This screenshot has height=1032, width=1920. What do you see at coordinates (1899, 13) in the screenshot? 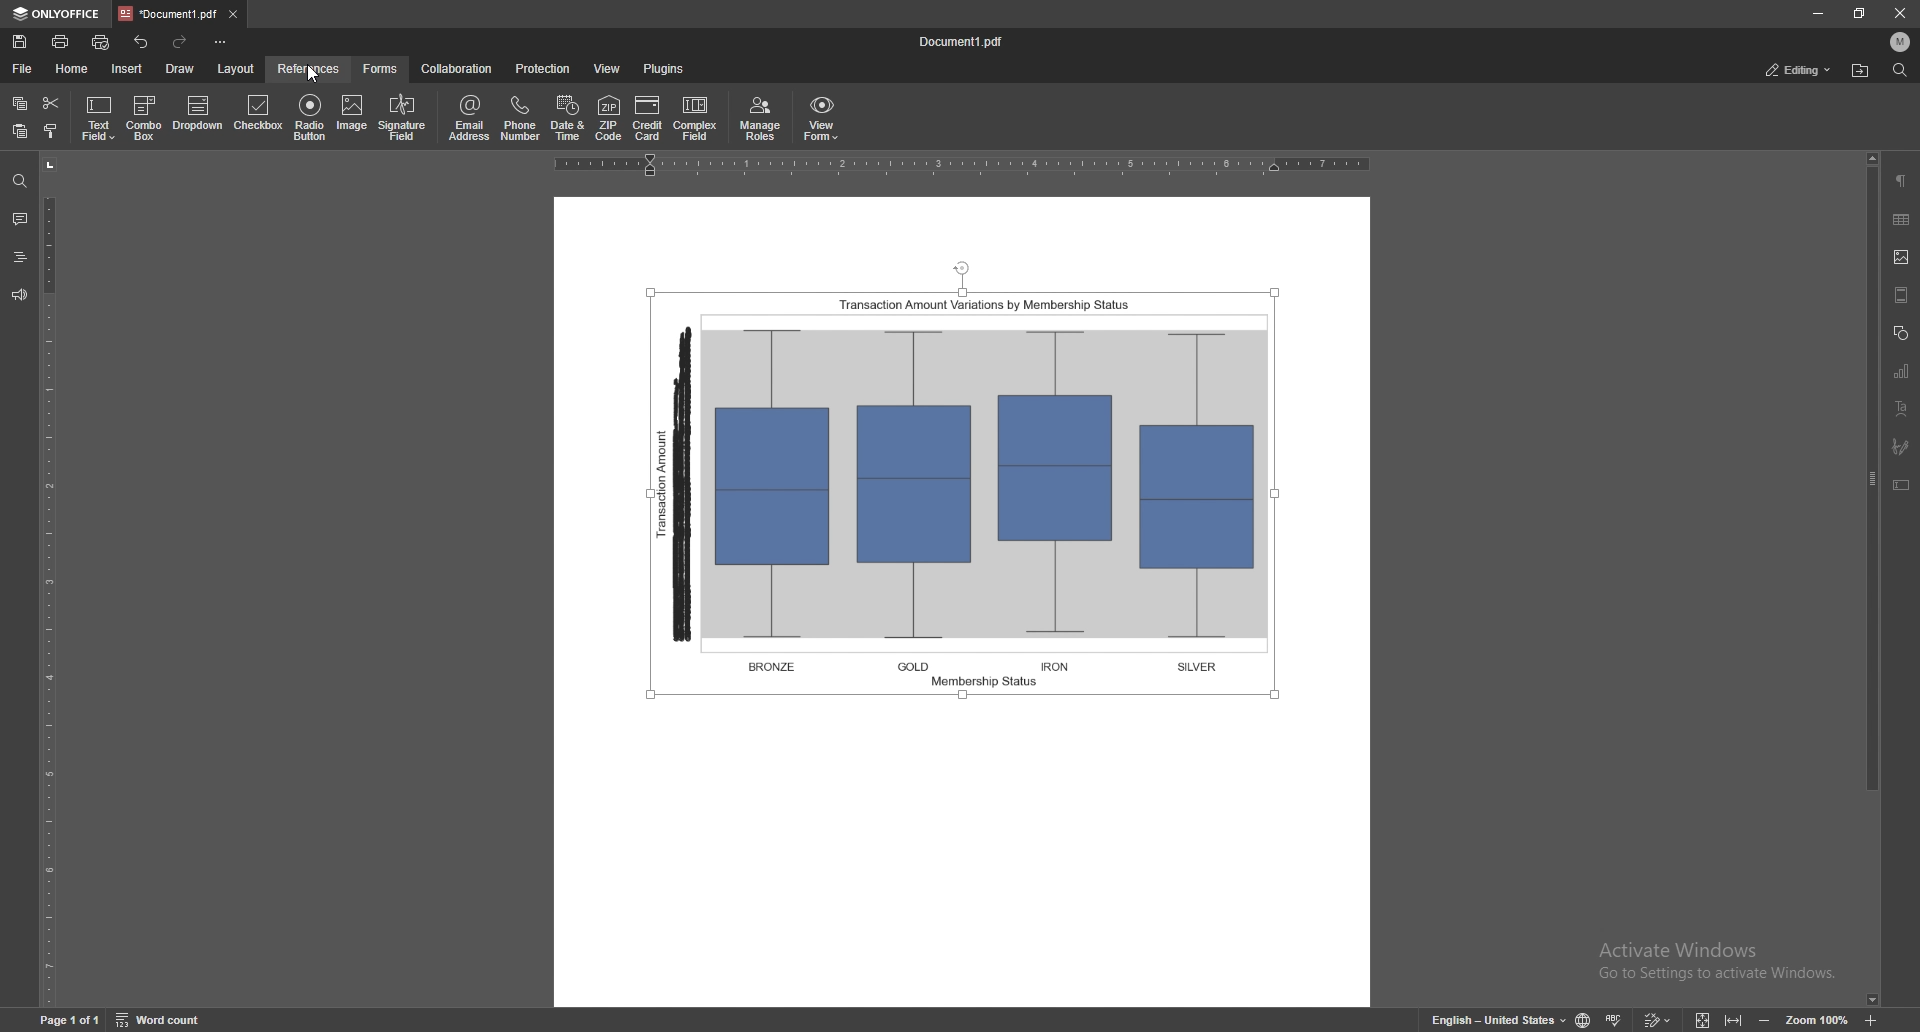
I see `close` at bounding box center [1899, 13].